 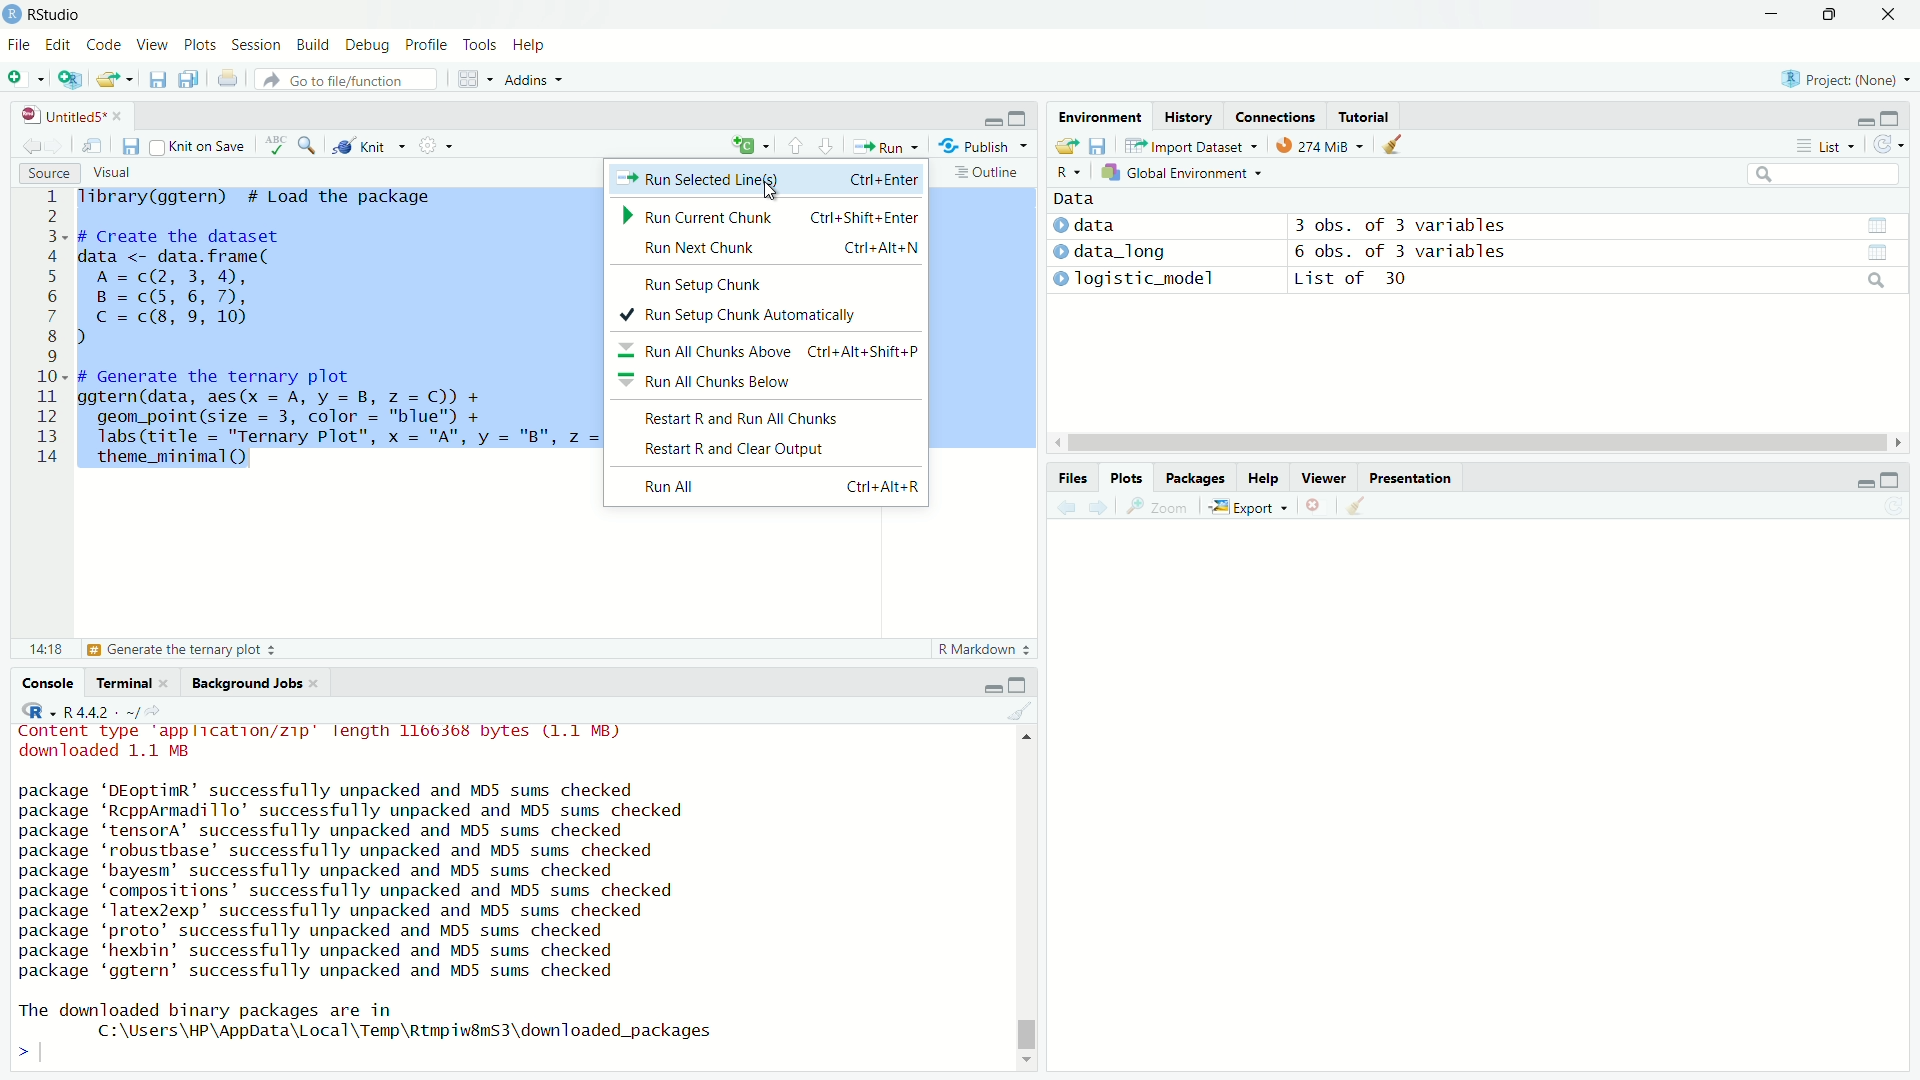 What do you see at coordinates (717, 382) in the screenshot?
I see `Run All Chunks Below` at bounding box center [717, 382].